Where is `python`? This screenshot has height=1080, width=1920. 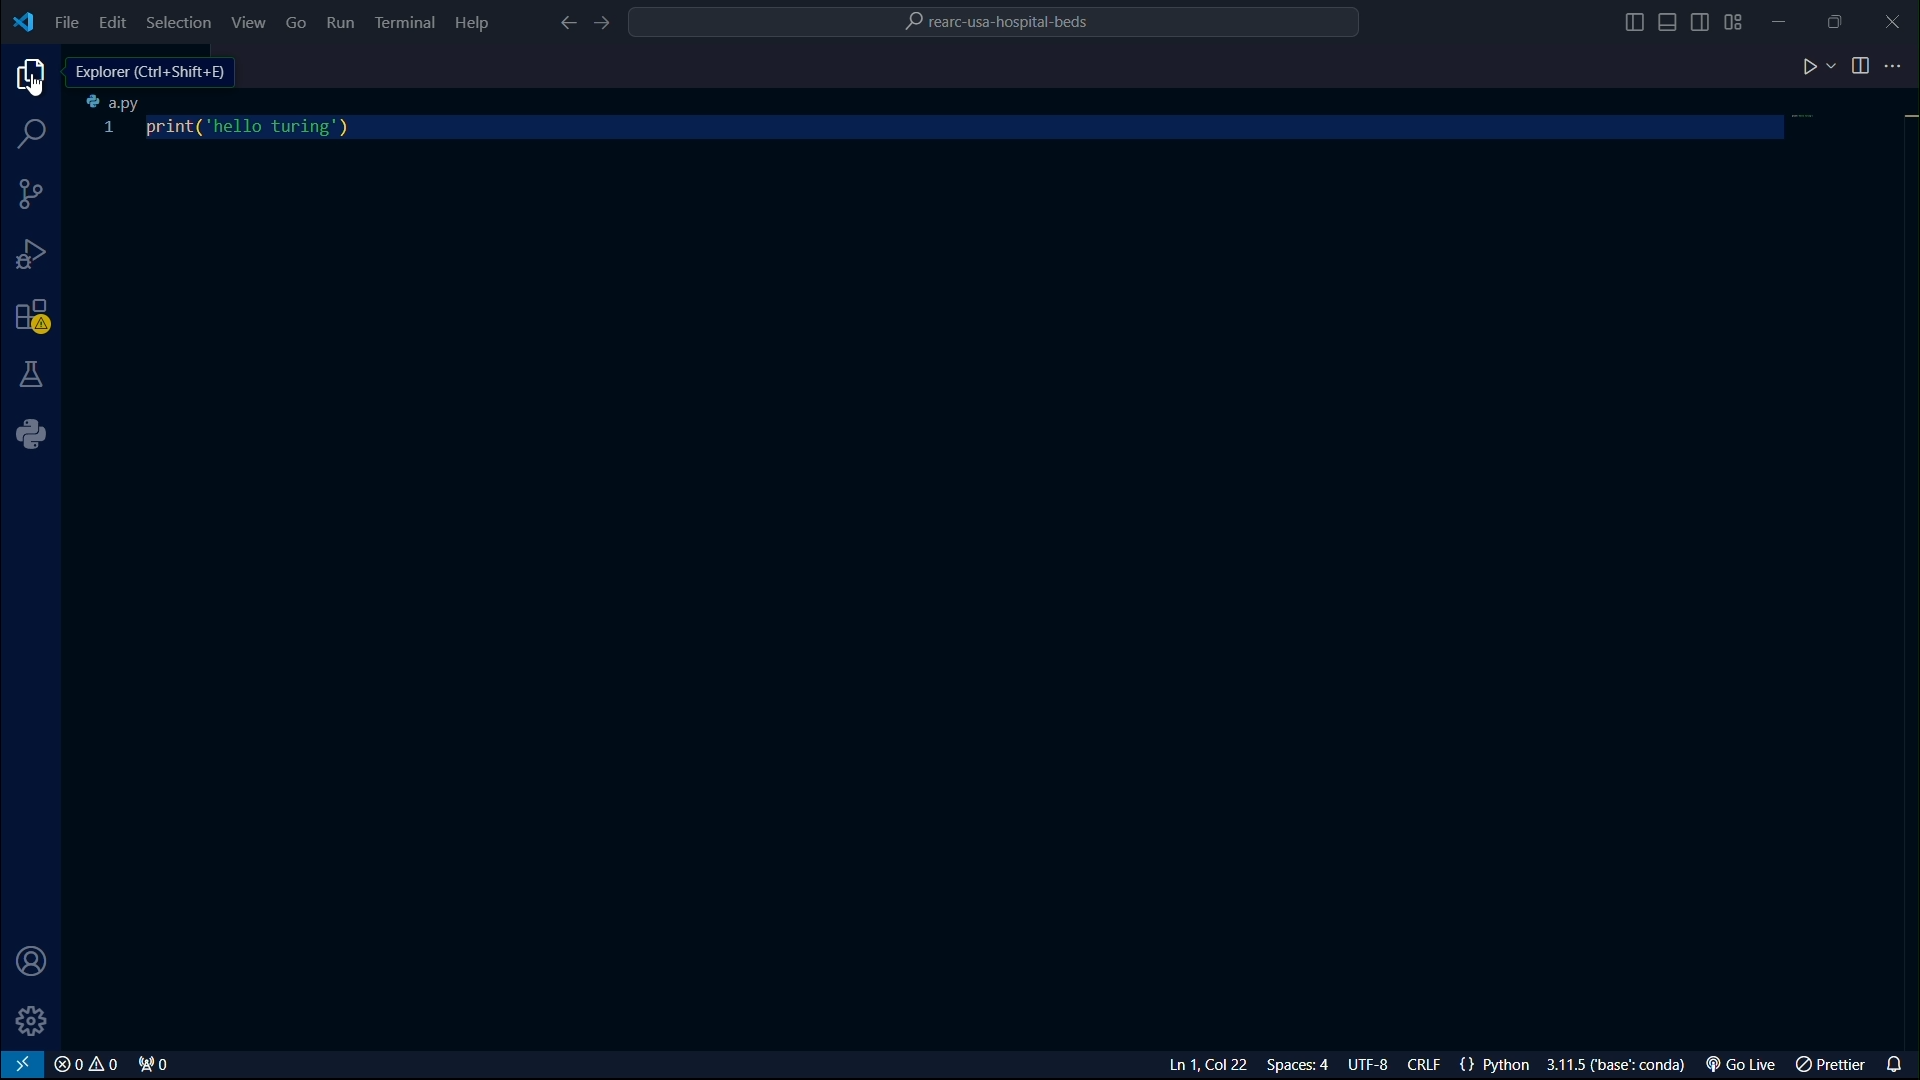 python is located at coordinates (31, 436).